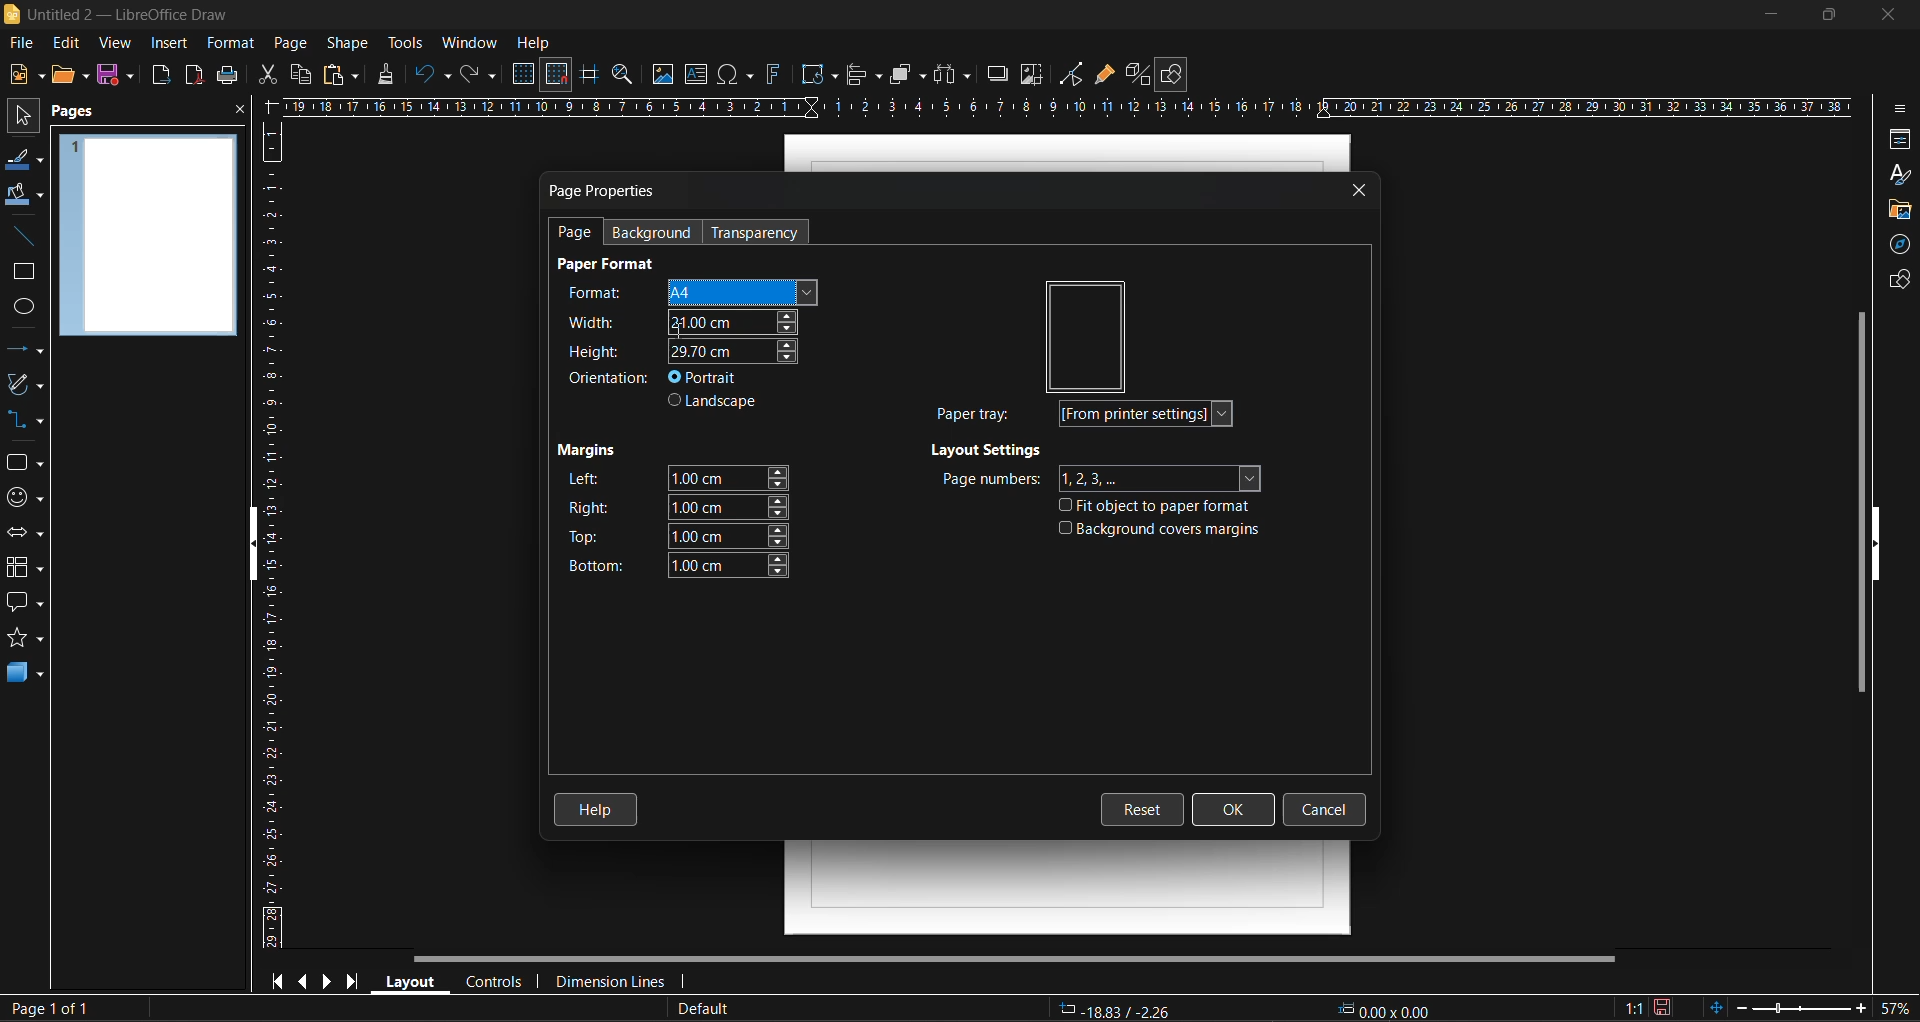  I want to click on format, so click(228, 42).